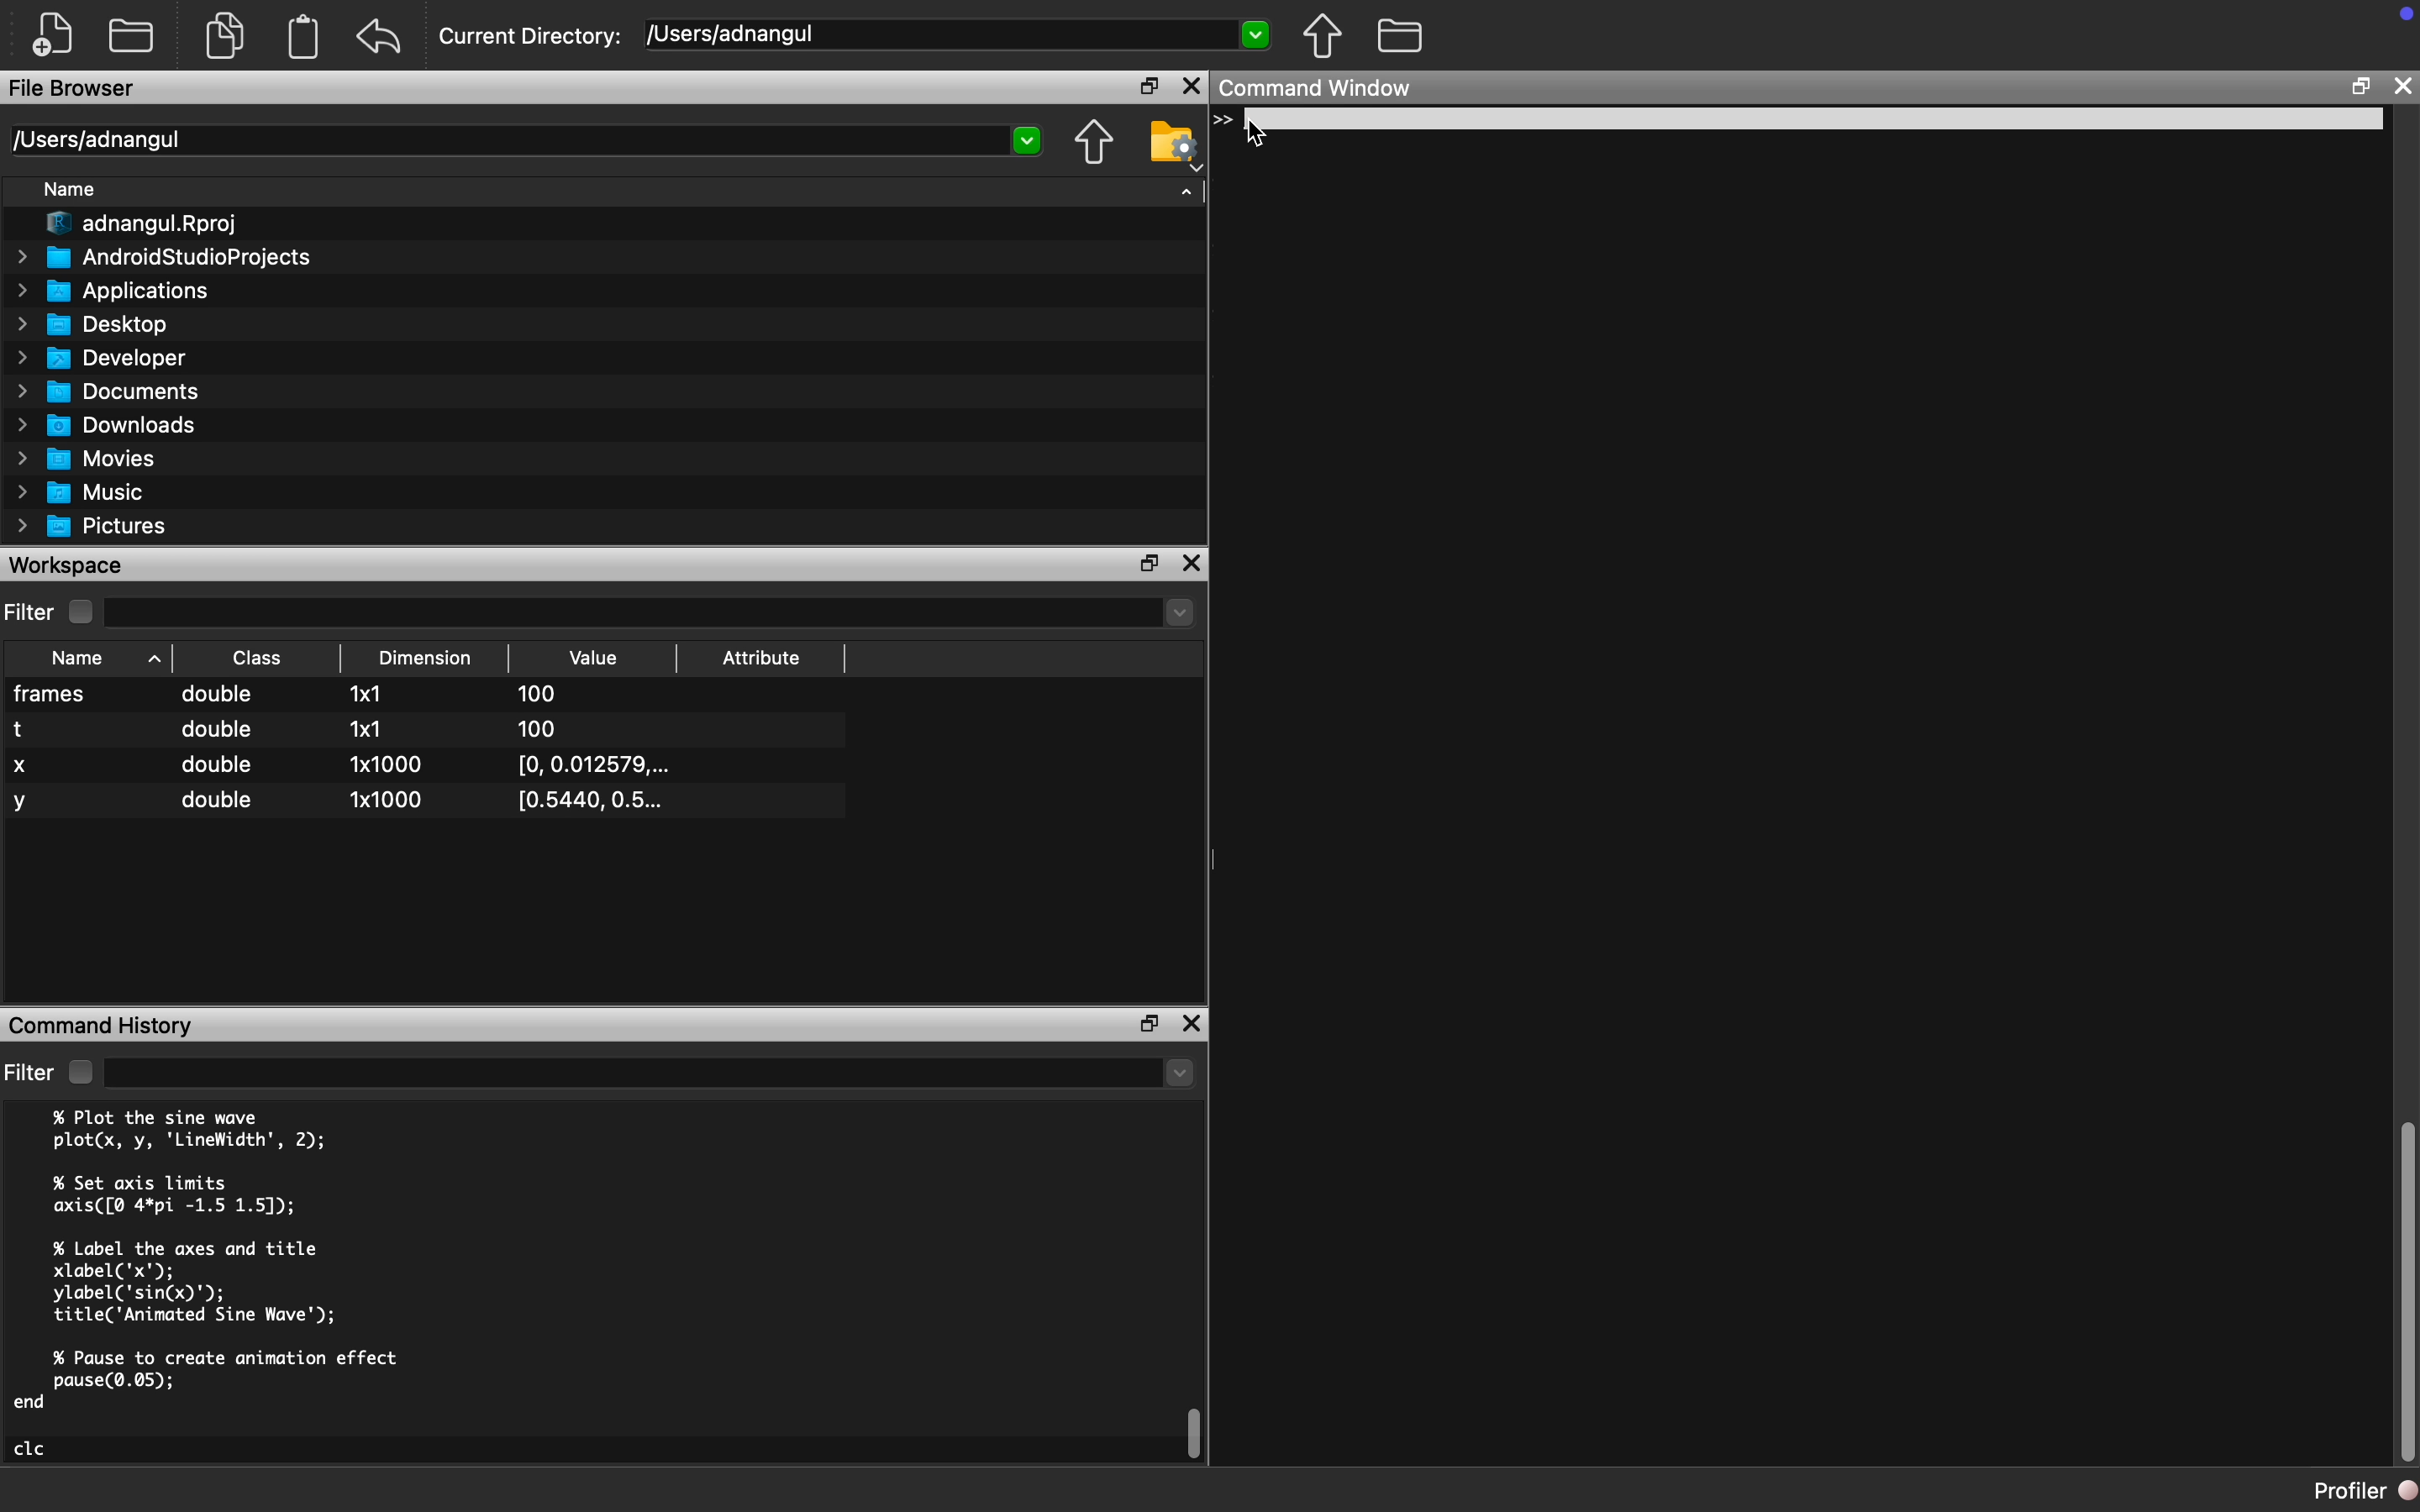 The width and height of the screenshot is (2420, 1512). I want to click on Pictures, so click(93, 525).